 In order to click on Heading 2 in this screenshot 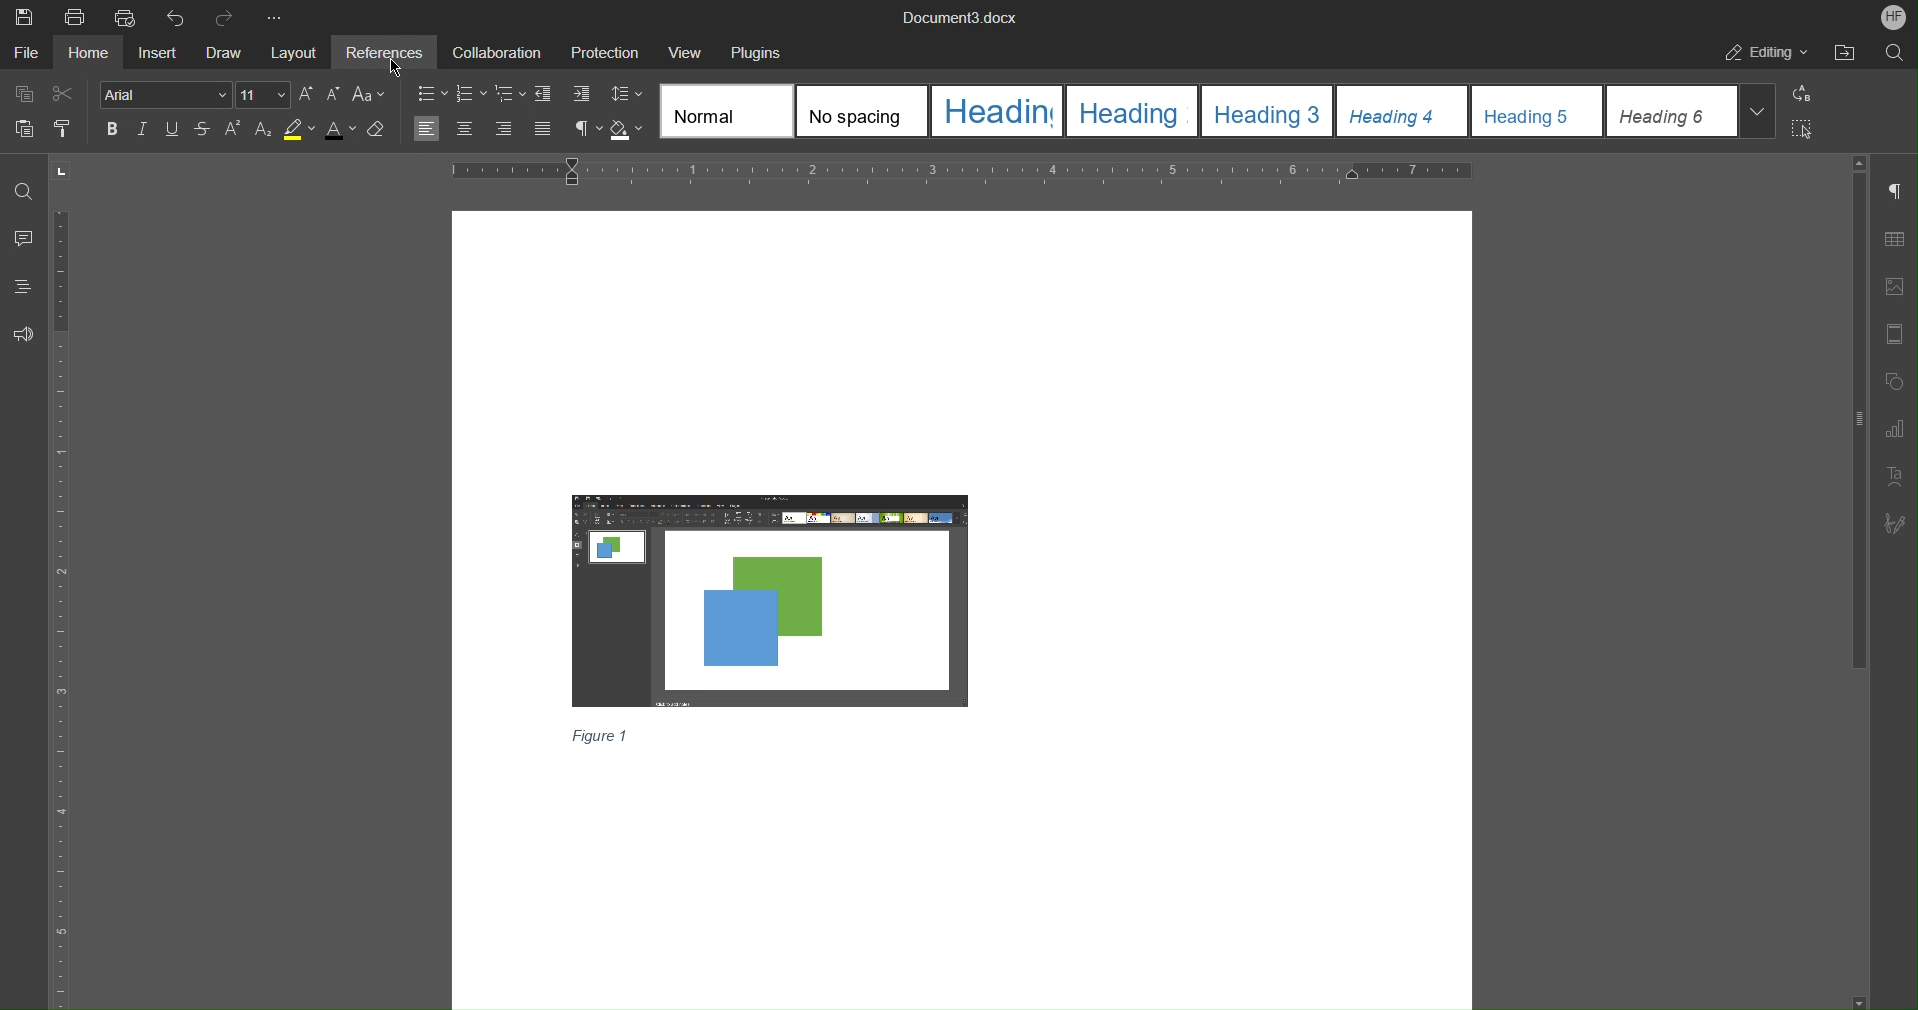, I will do `click(1130, 110)`.